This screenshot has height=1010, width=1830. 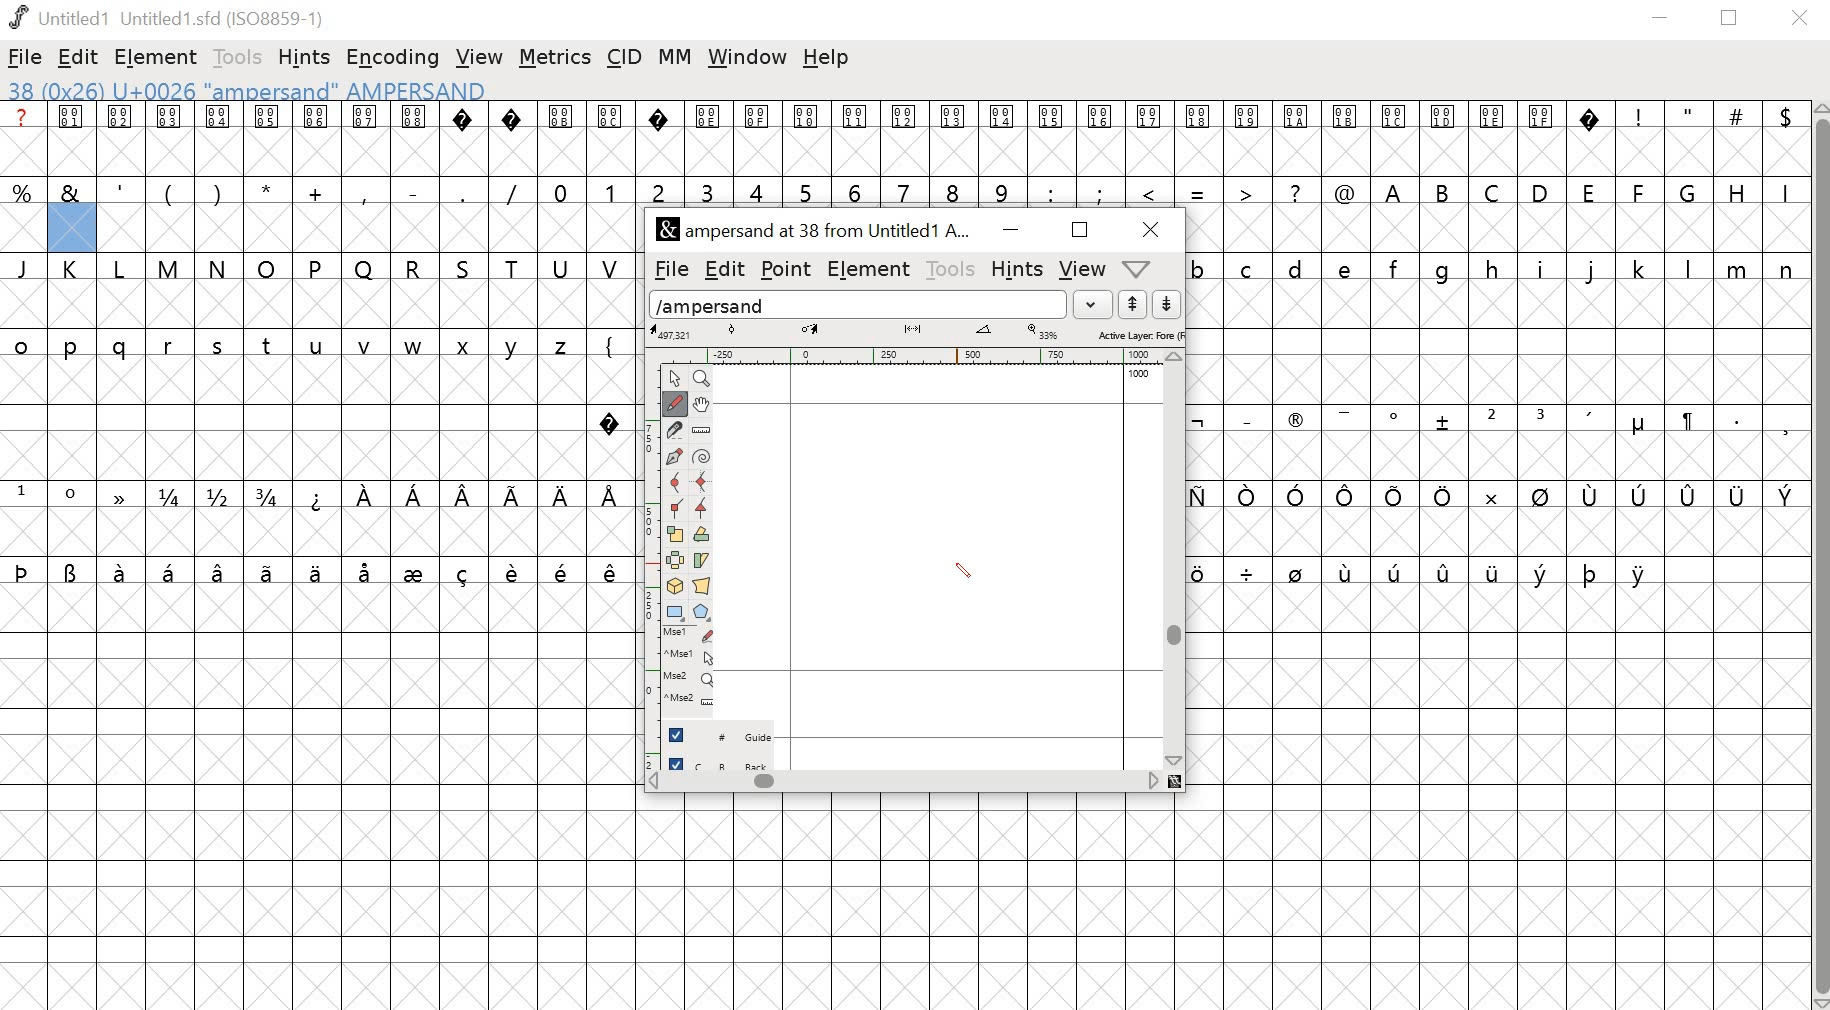 I want to click on a, so click(x=23, y=139).